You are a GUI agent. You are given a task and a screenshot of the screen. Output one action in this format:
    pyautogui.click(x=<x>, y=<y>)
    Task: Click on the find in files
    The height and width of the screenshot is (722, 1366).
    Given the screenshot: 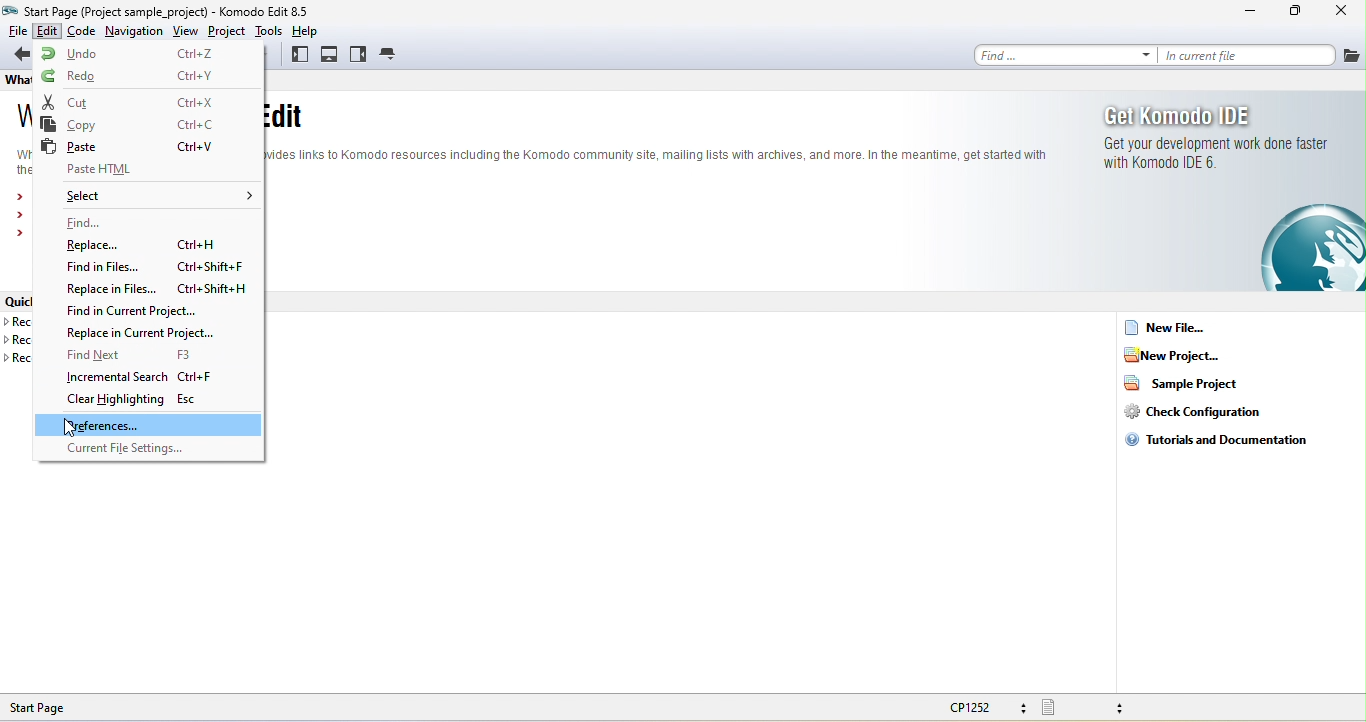 What is the action you would take?
    pyautogui.click(x=157, y=267)
    